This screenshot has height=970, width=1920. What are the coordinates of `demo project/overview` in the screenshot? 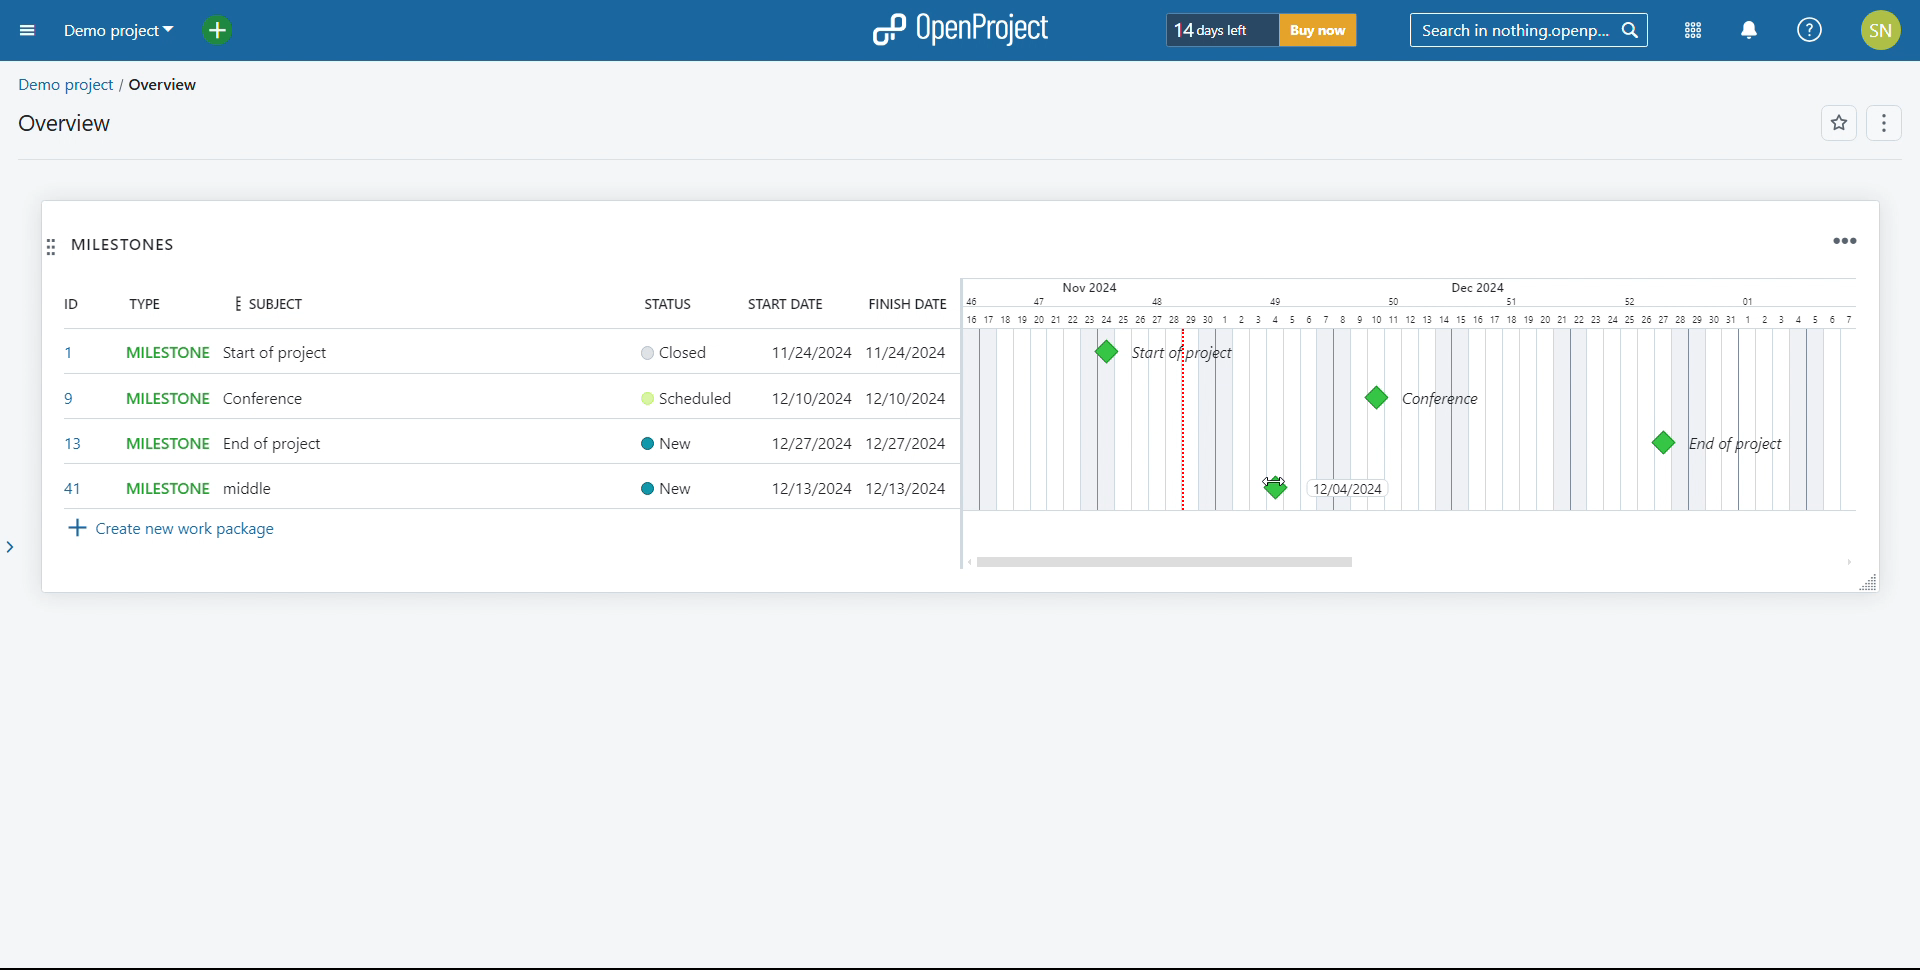 It's located at (110, 85).